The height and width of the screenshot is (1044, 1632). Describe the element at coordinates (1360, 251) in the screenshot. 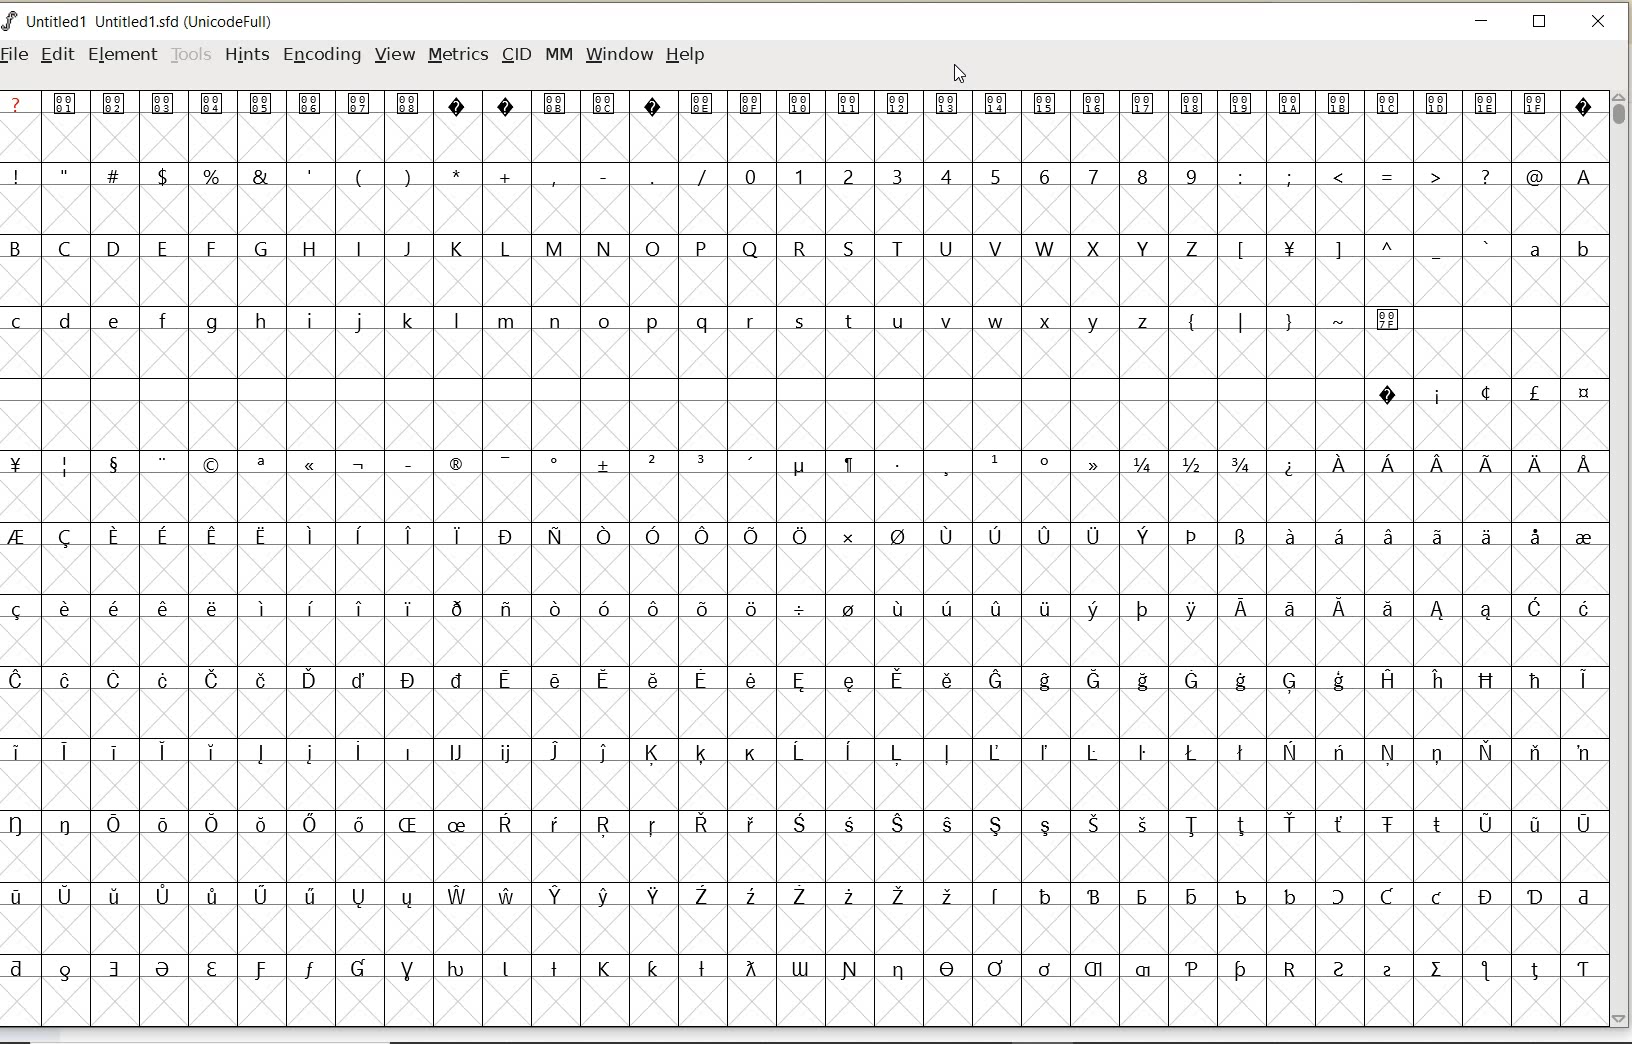

I see `` at that location.